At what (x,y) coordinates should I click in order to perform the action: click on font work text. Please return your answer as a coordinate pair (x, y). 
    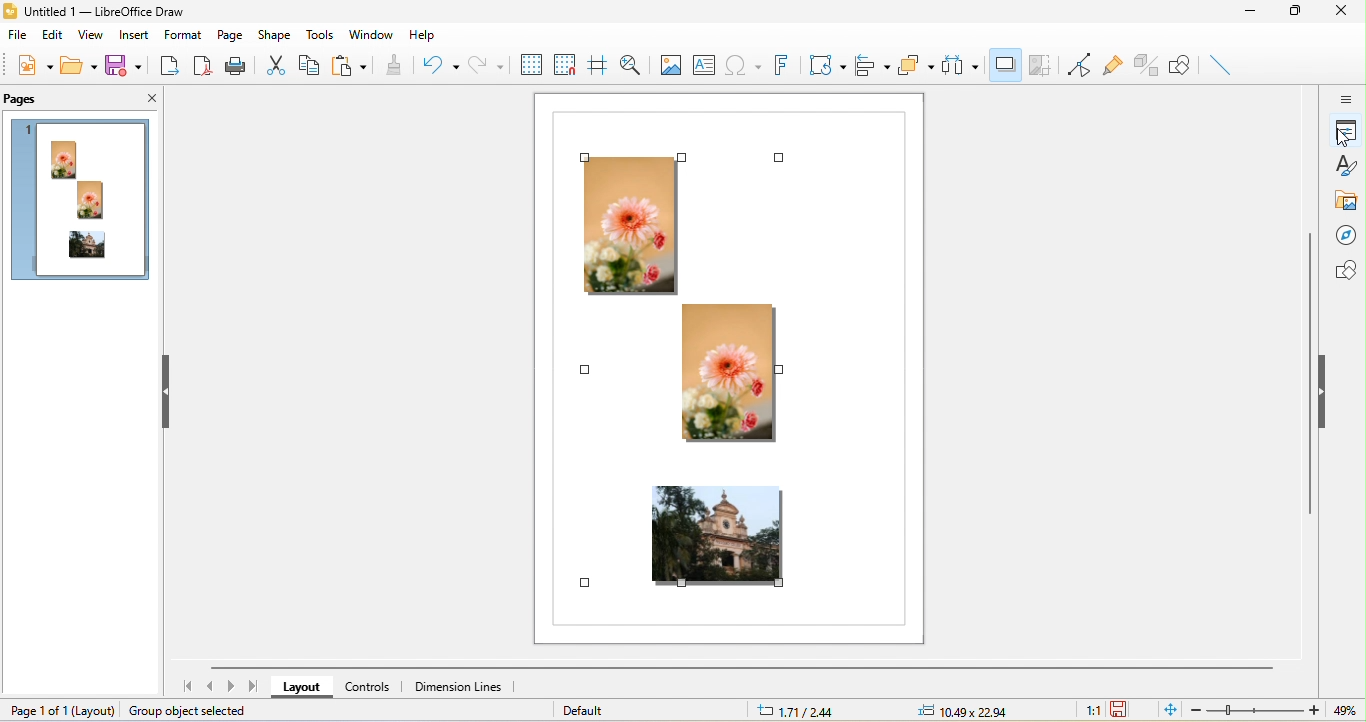
    Looking at the image, I should click on (779, 65).